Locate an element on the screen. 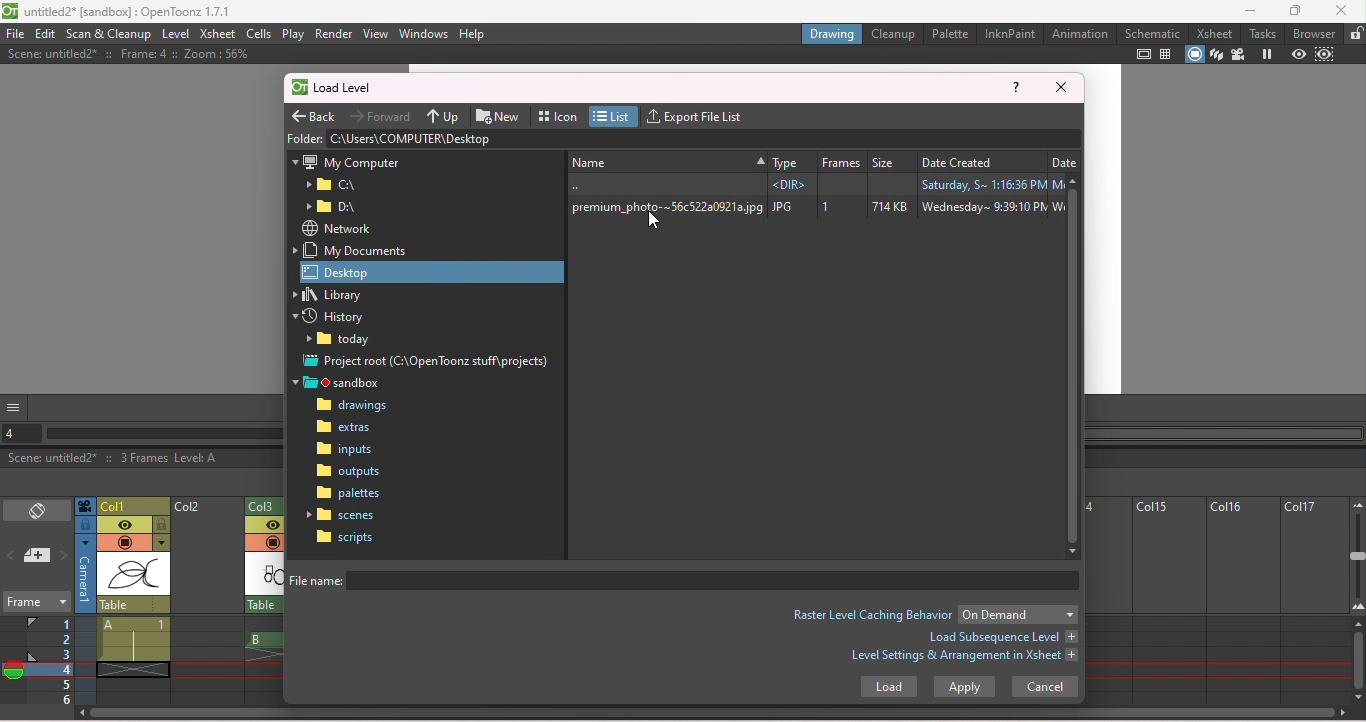 This screenshot has height=722, width=1366. Toggle Xsheet/Timeline is located at coordinates (38, 512).